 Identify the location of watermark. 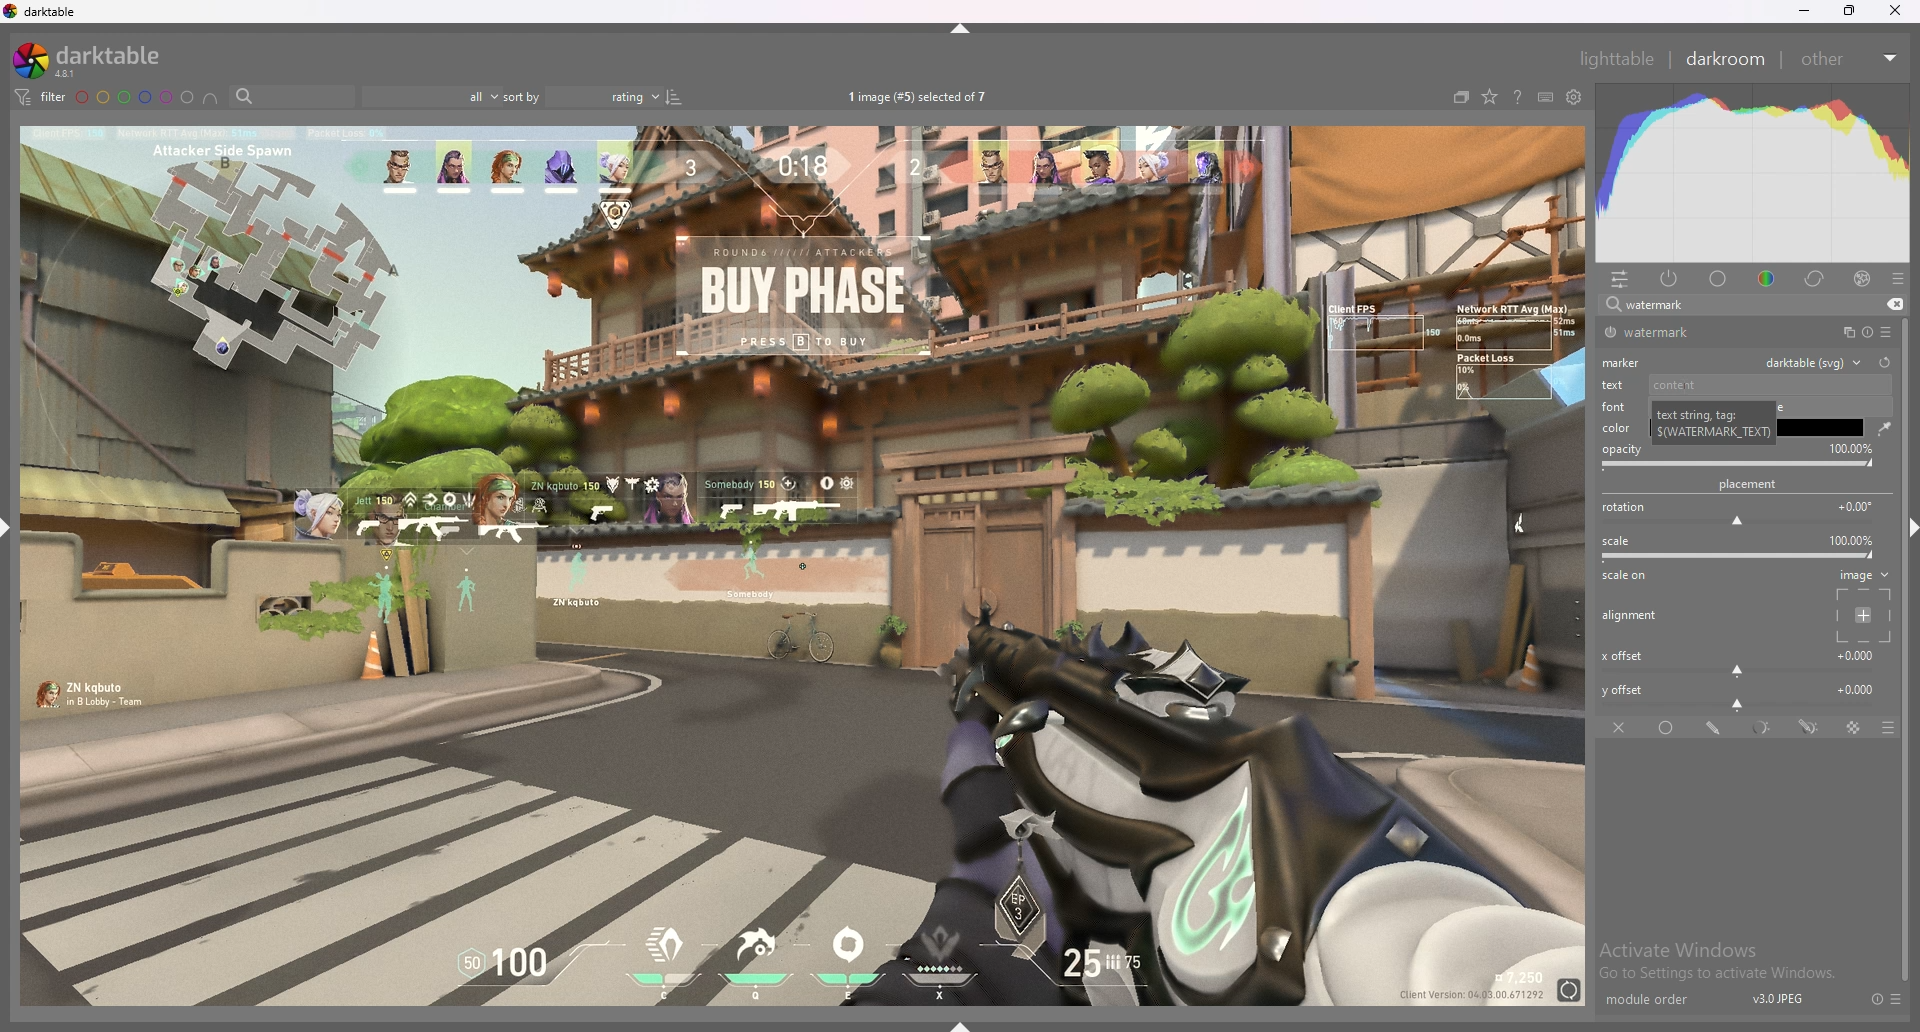
(1673, 333).